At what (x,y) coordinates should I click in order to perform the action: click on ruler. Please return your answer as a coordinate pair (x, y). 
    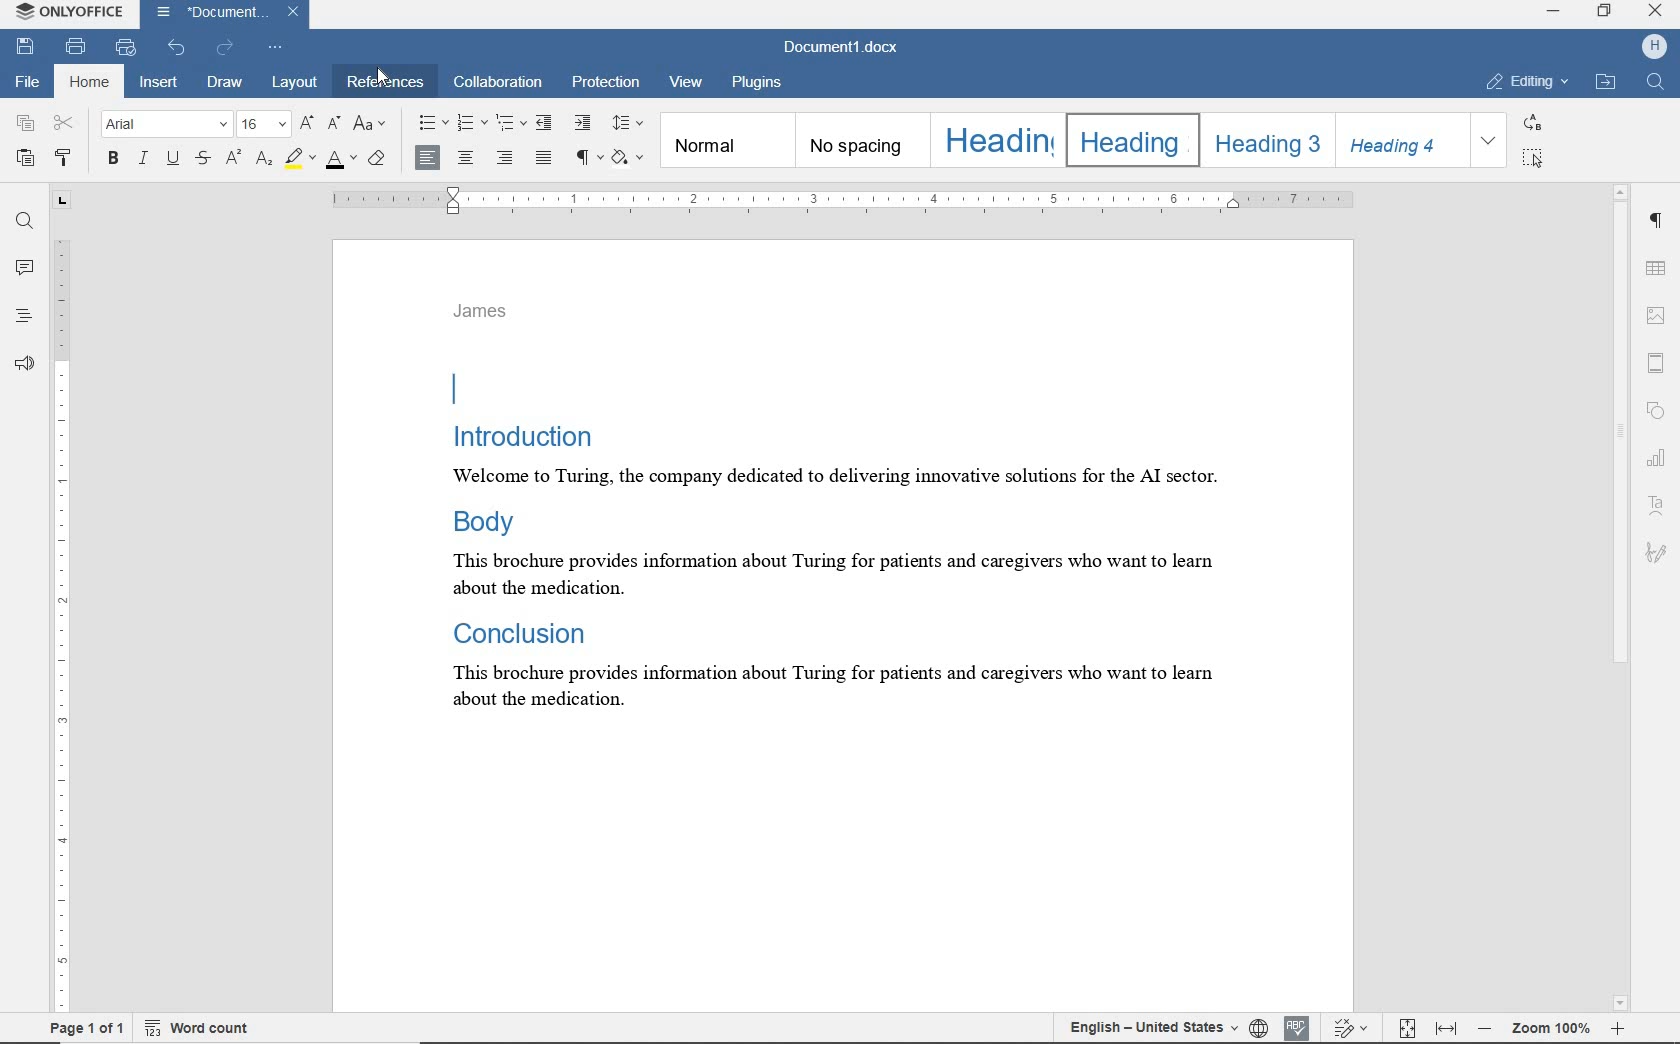
    Looking at the image, I should click on (838, 201).